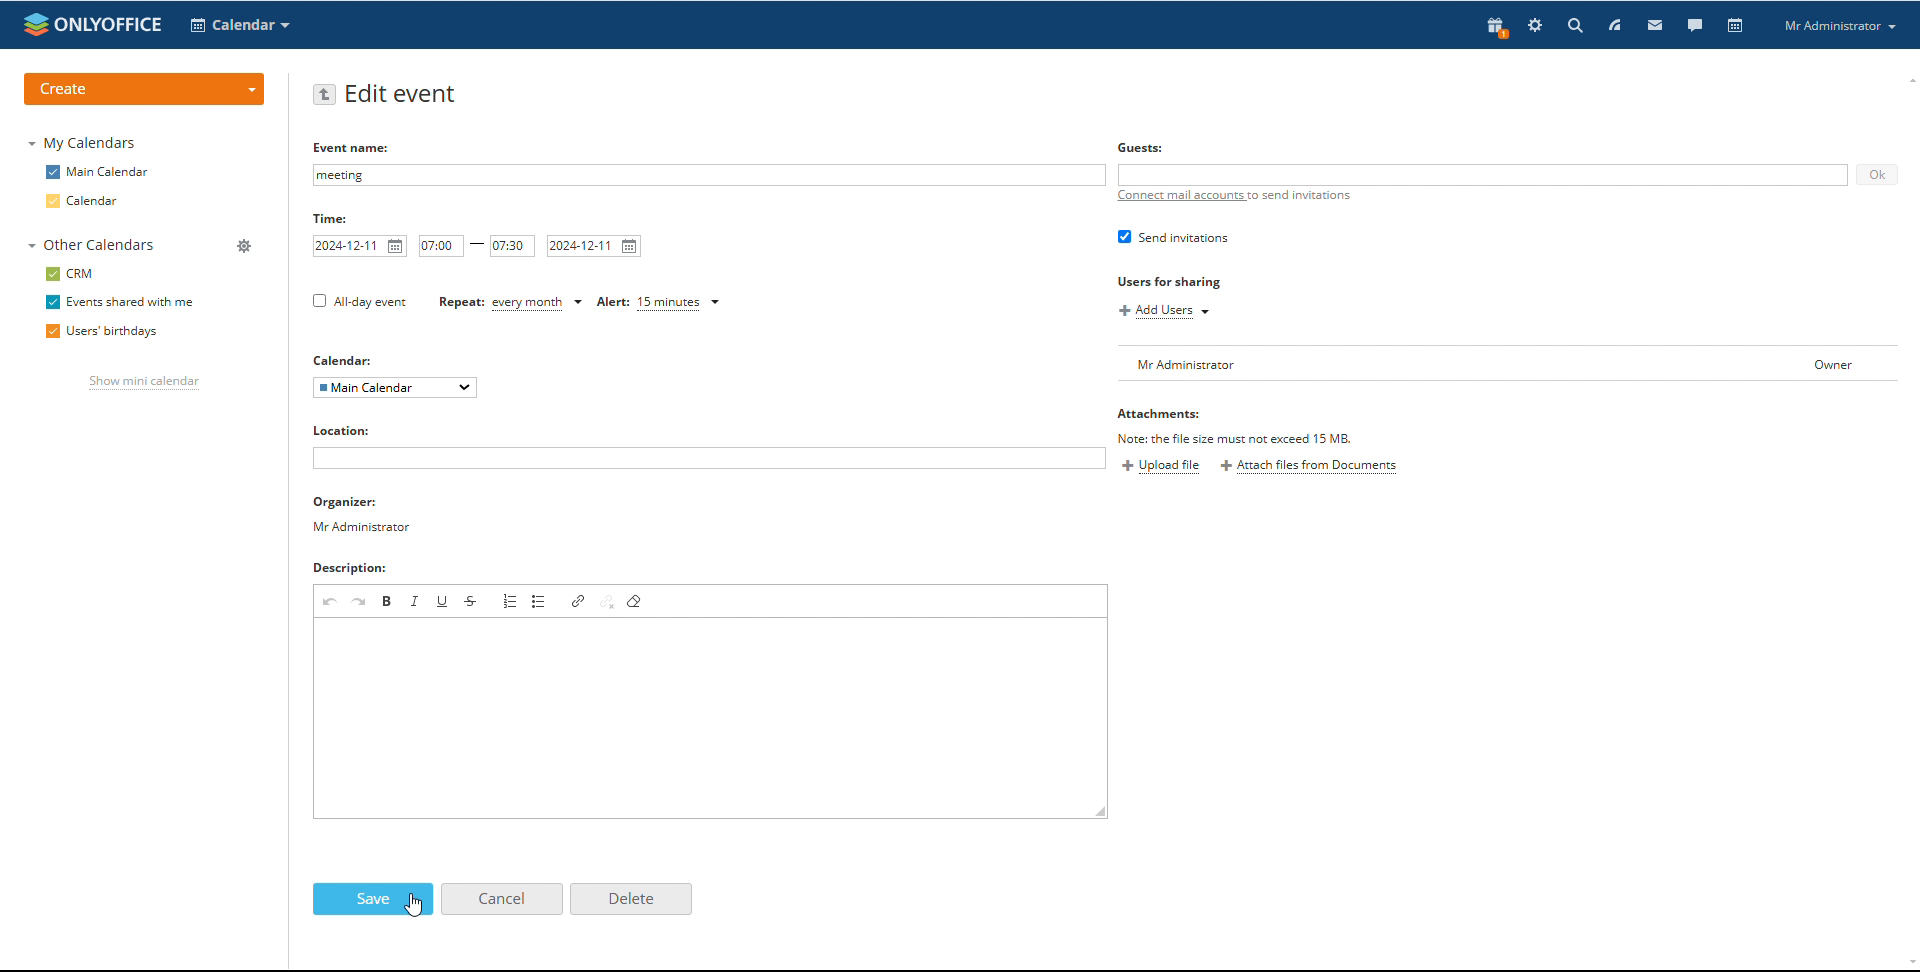  I want to click on link, so click(581, 601).